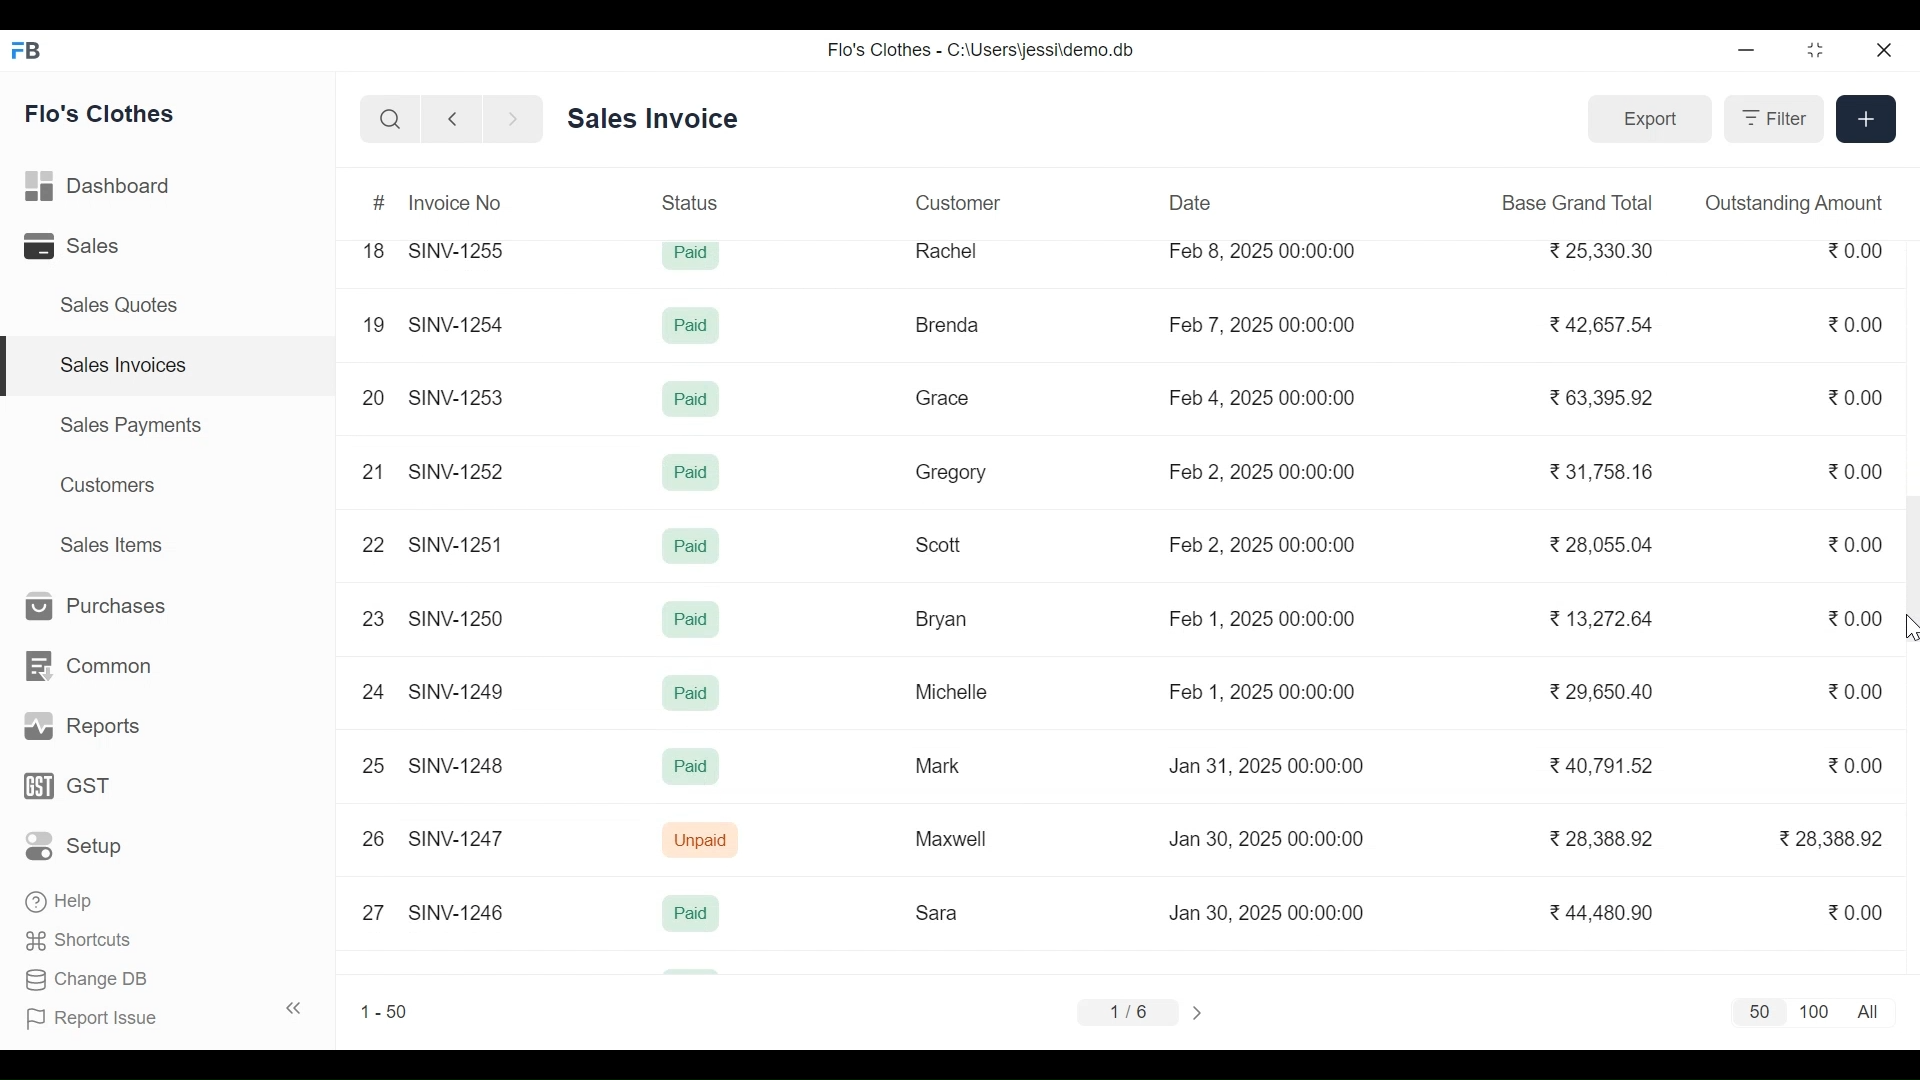 This screenshot has height=1080, width=1920. Describe the element at coordinates (1858, 251) in the screenshot. I see `0.00` at that location.